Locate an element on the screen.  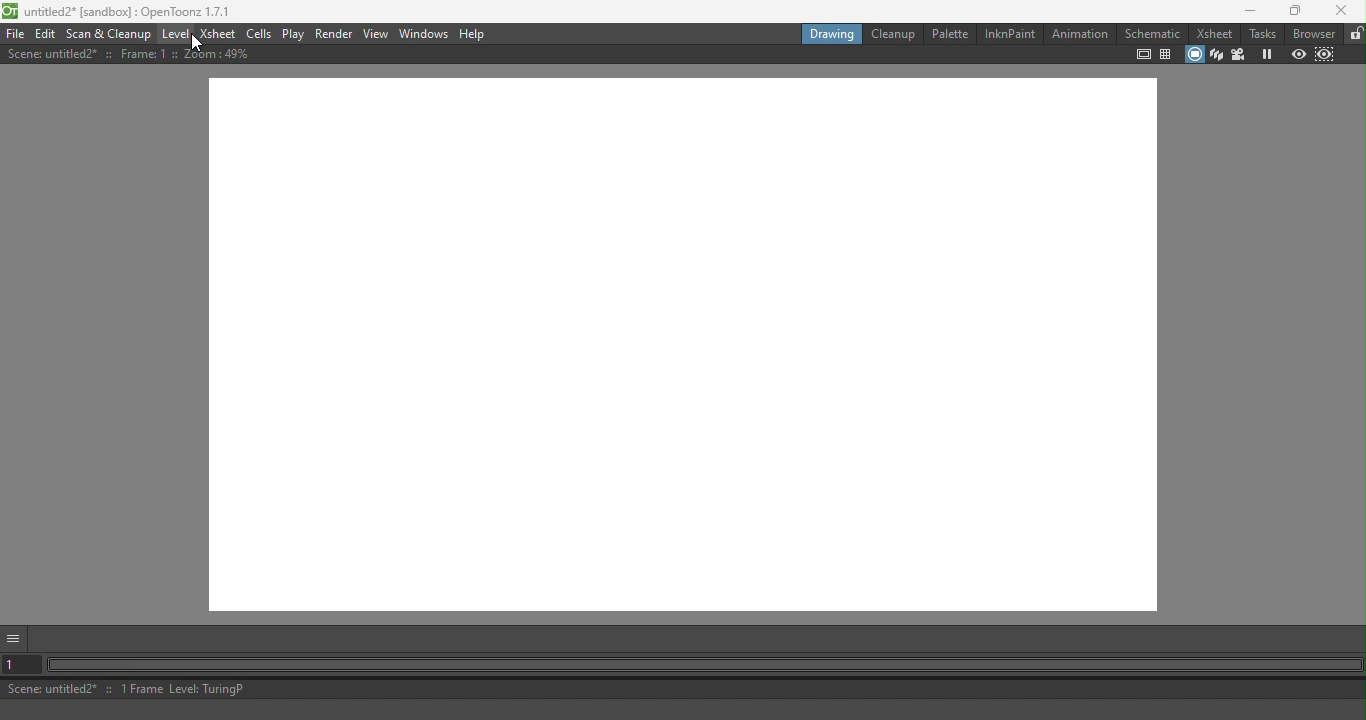
Sub-camera preview is located at coordinates (1326, 55).